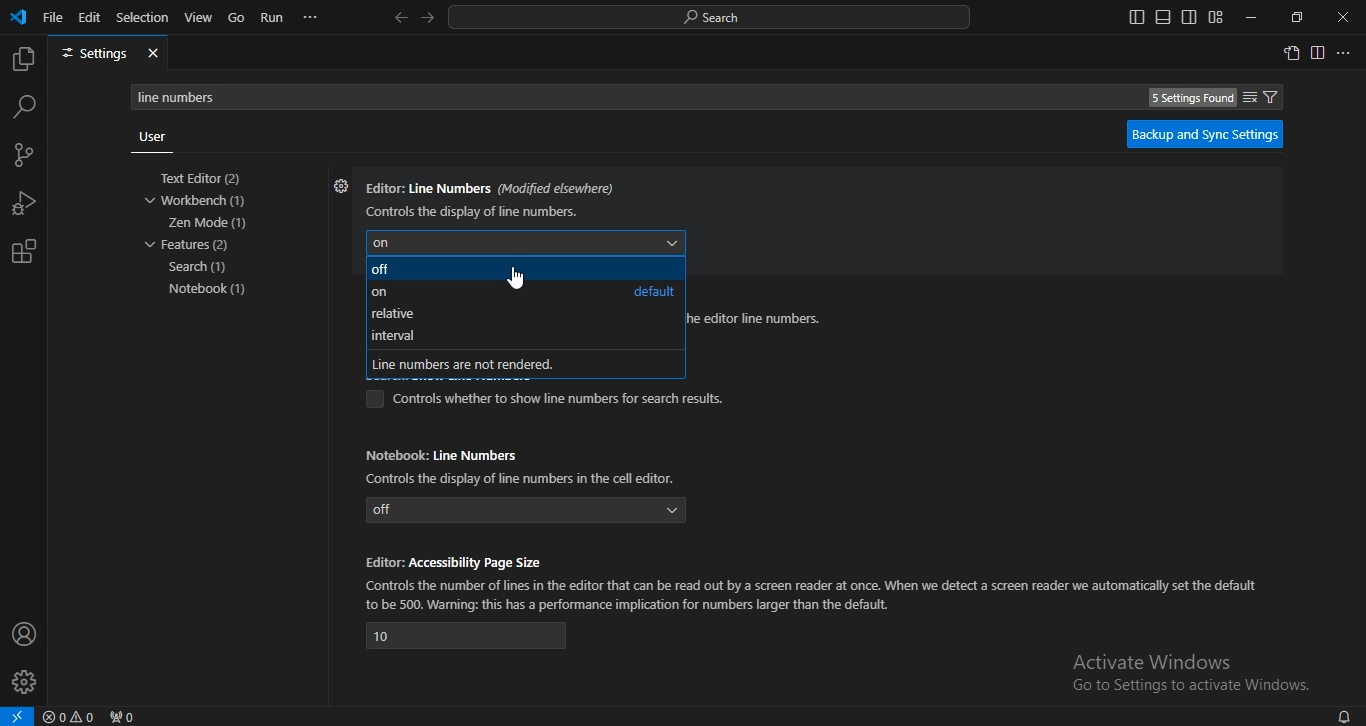 The width and height of the screenshot is (1366, 726). I want to click on default, so click(653, 291).